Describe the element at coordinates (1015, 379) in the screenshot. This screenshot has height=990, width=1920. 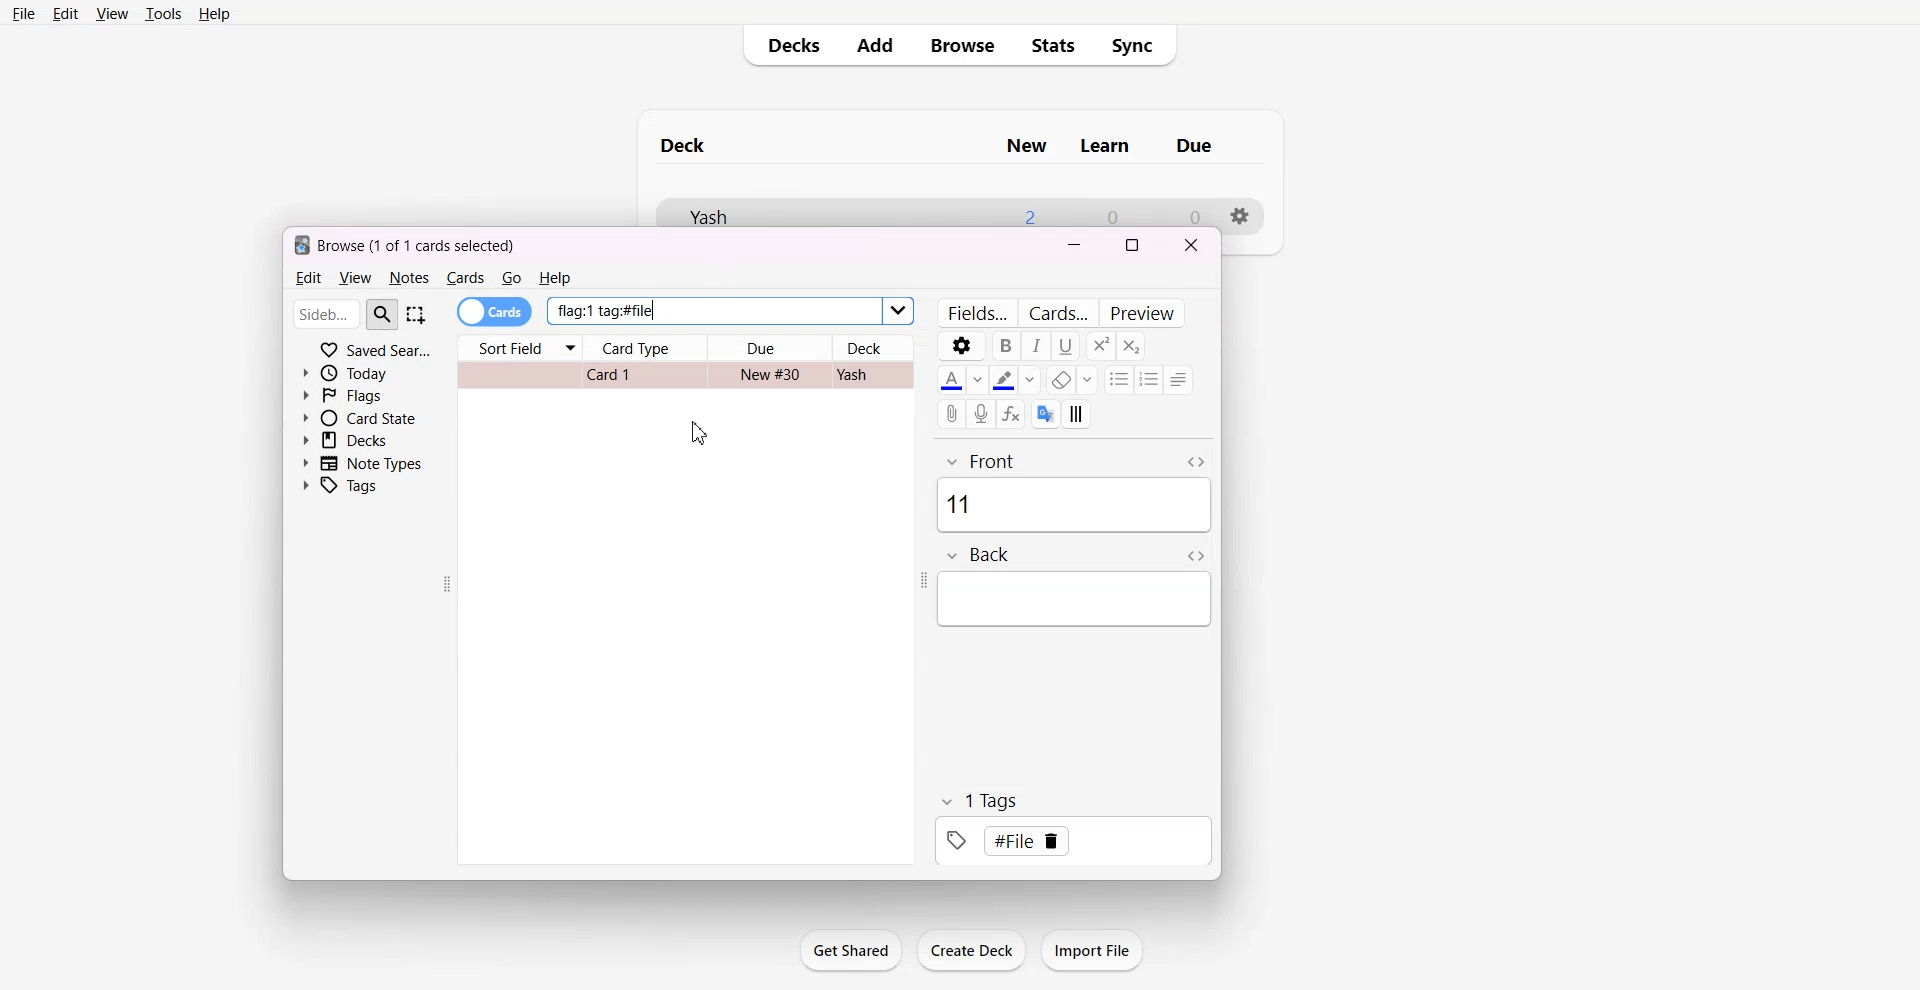
I see `Highlight Text Color` at that location.